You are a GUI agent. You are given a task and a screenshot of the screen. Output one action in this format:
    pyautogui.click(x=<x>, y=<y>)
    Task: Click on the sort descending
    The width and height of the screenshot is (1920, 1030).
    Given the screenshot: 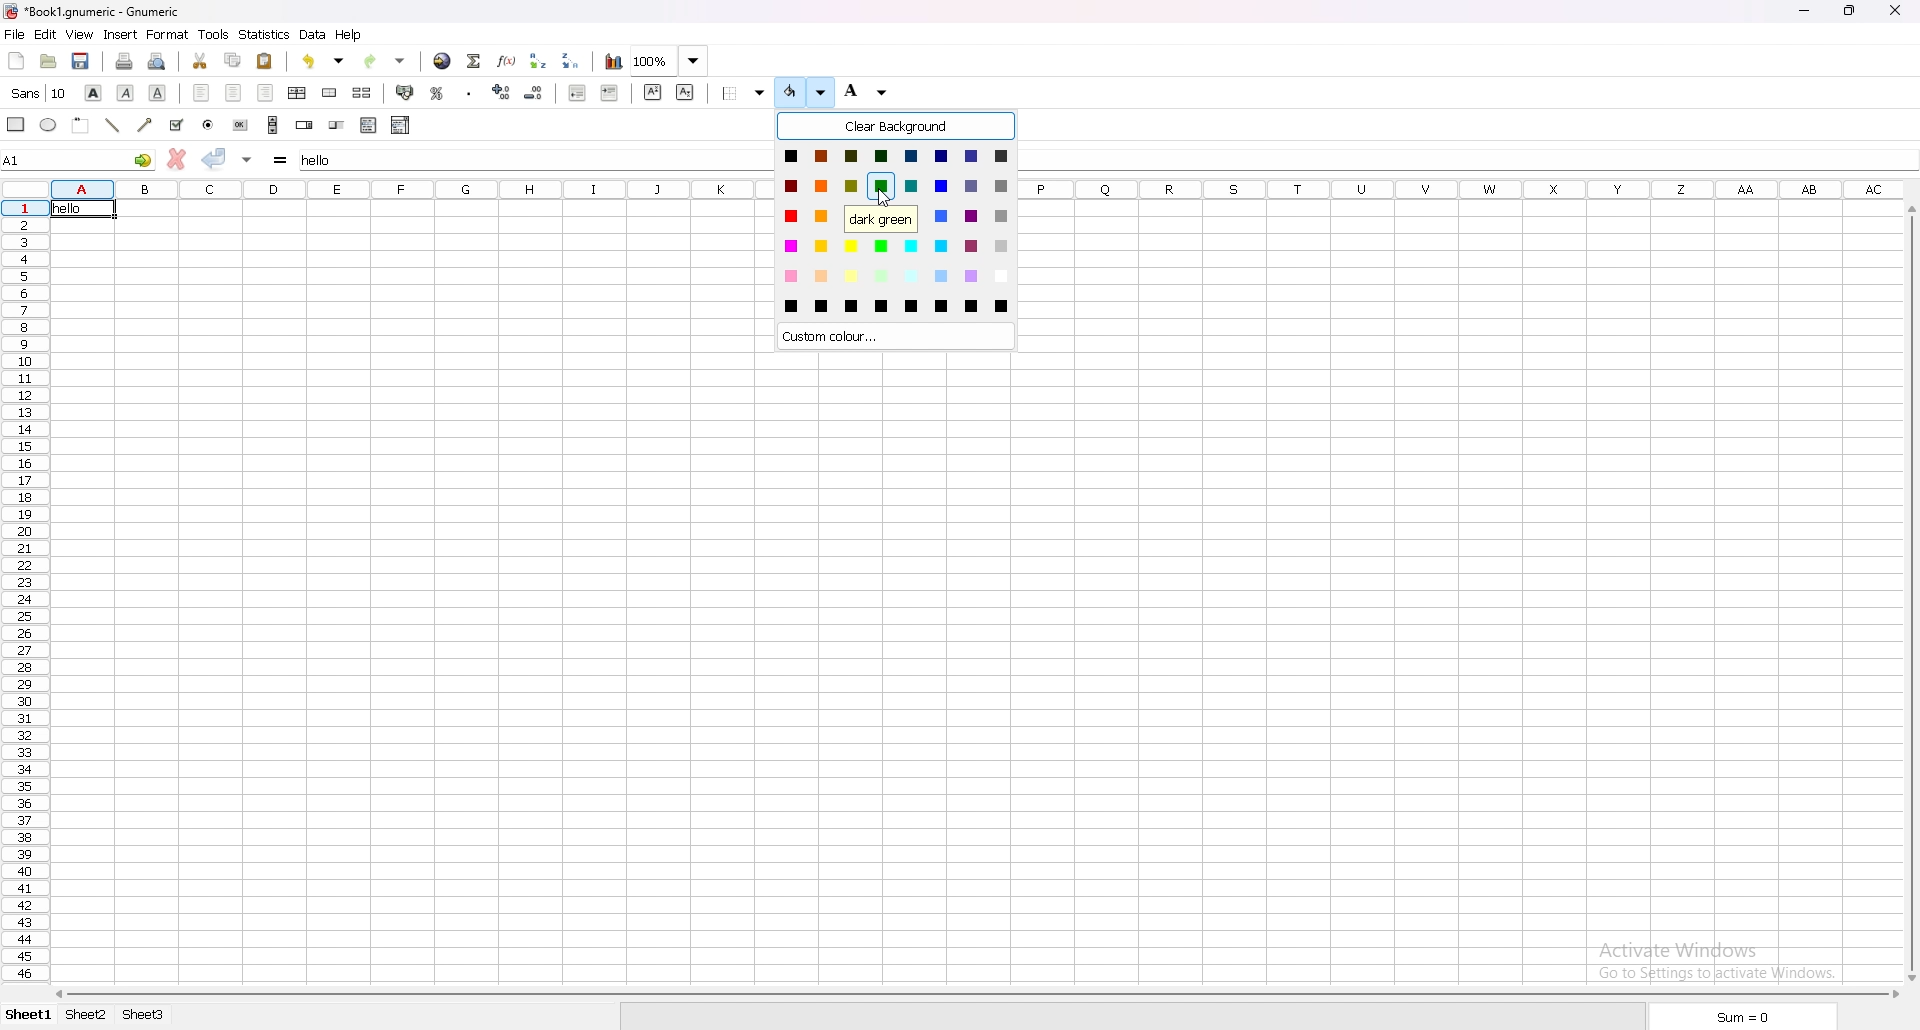 What is the action you would take?
    pyautogui.click(x=572, y=61)
    